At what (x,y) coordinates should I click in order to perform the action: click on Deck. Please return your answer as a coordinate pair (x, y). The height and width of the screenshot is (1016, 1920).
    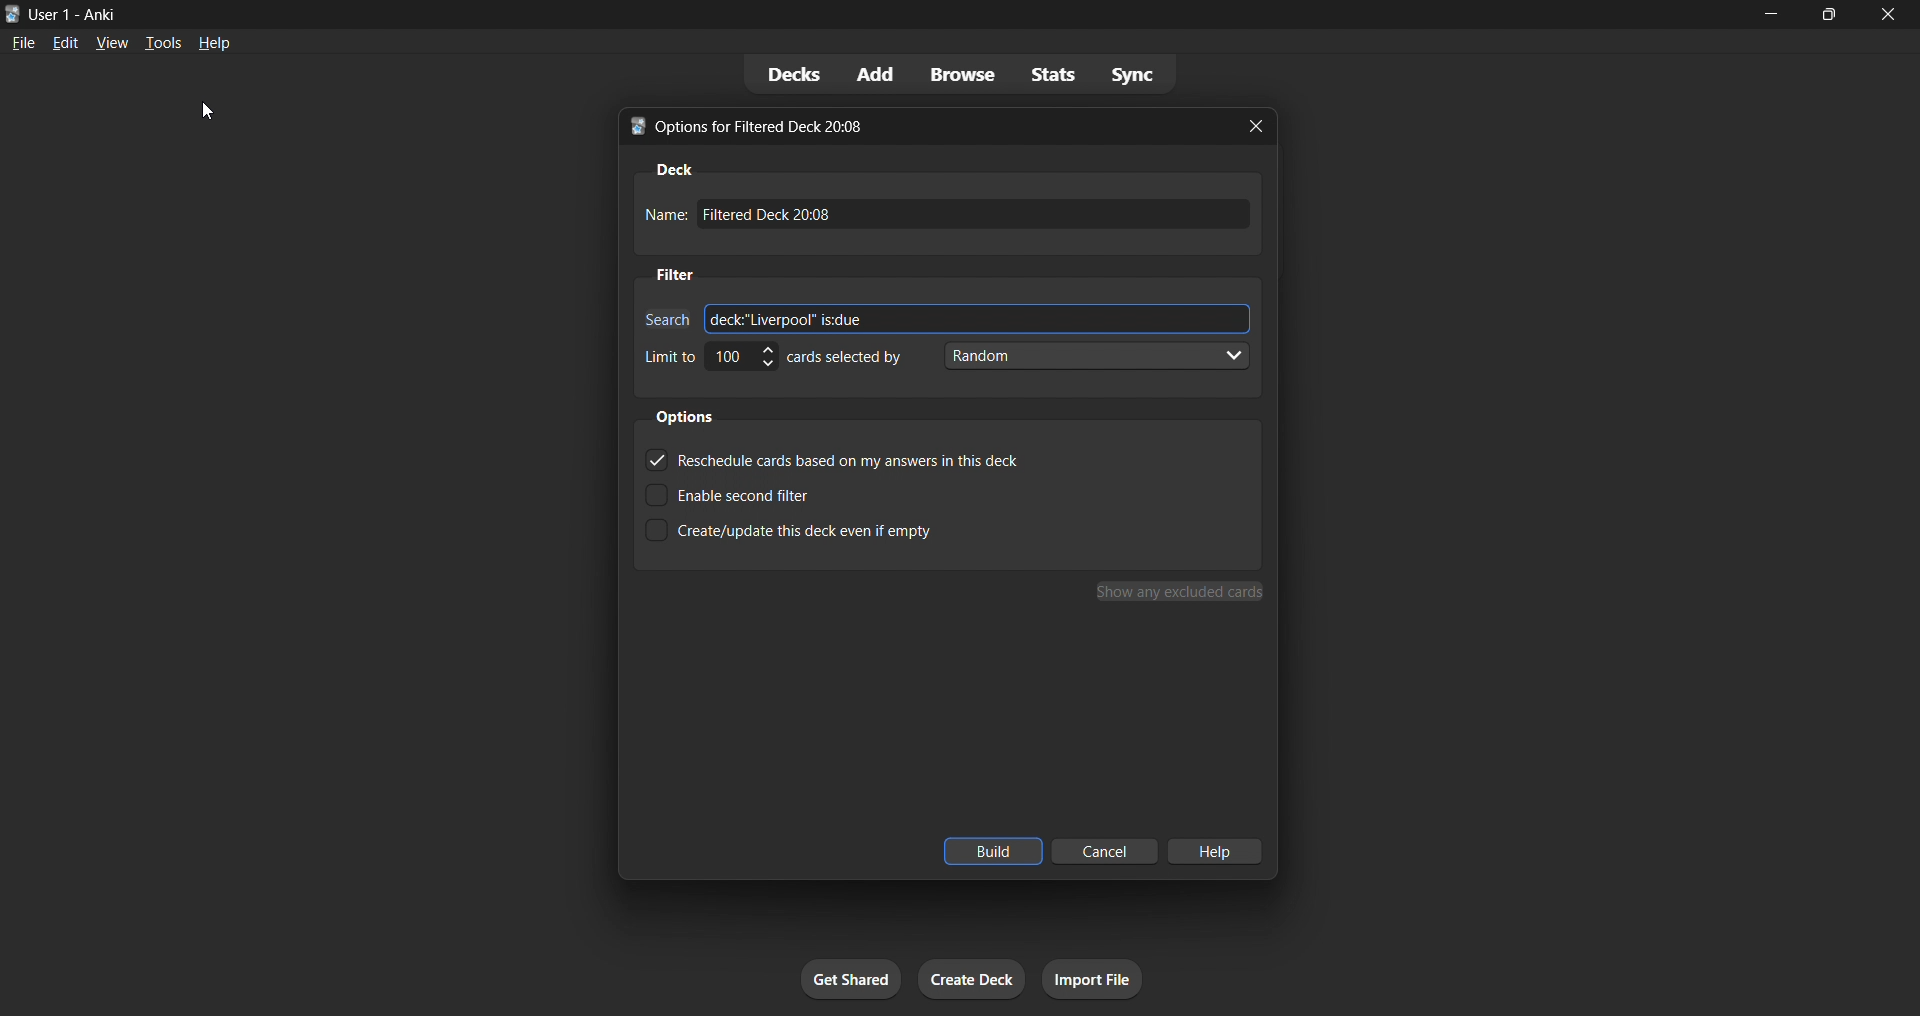
    Looking at the image, I should click on (672, 171).